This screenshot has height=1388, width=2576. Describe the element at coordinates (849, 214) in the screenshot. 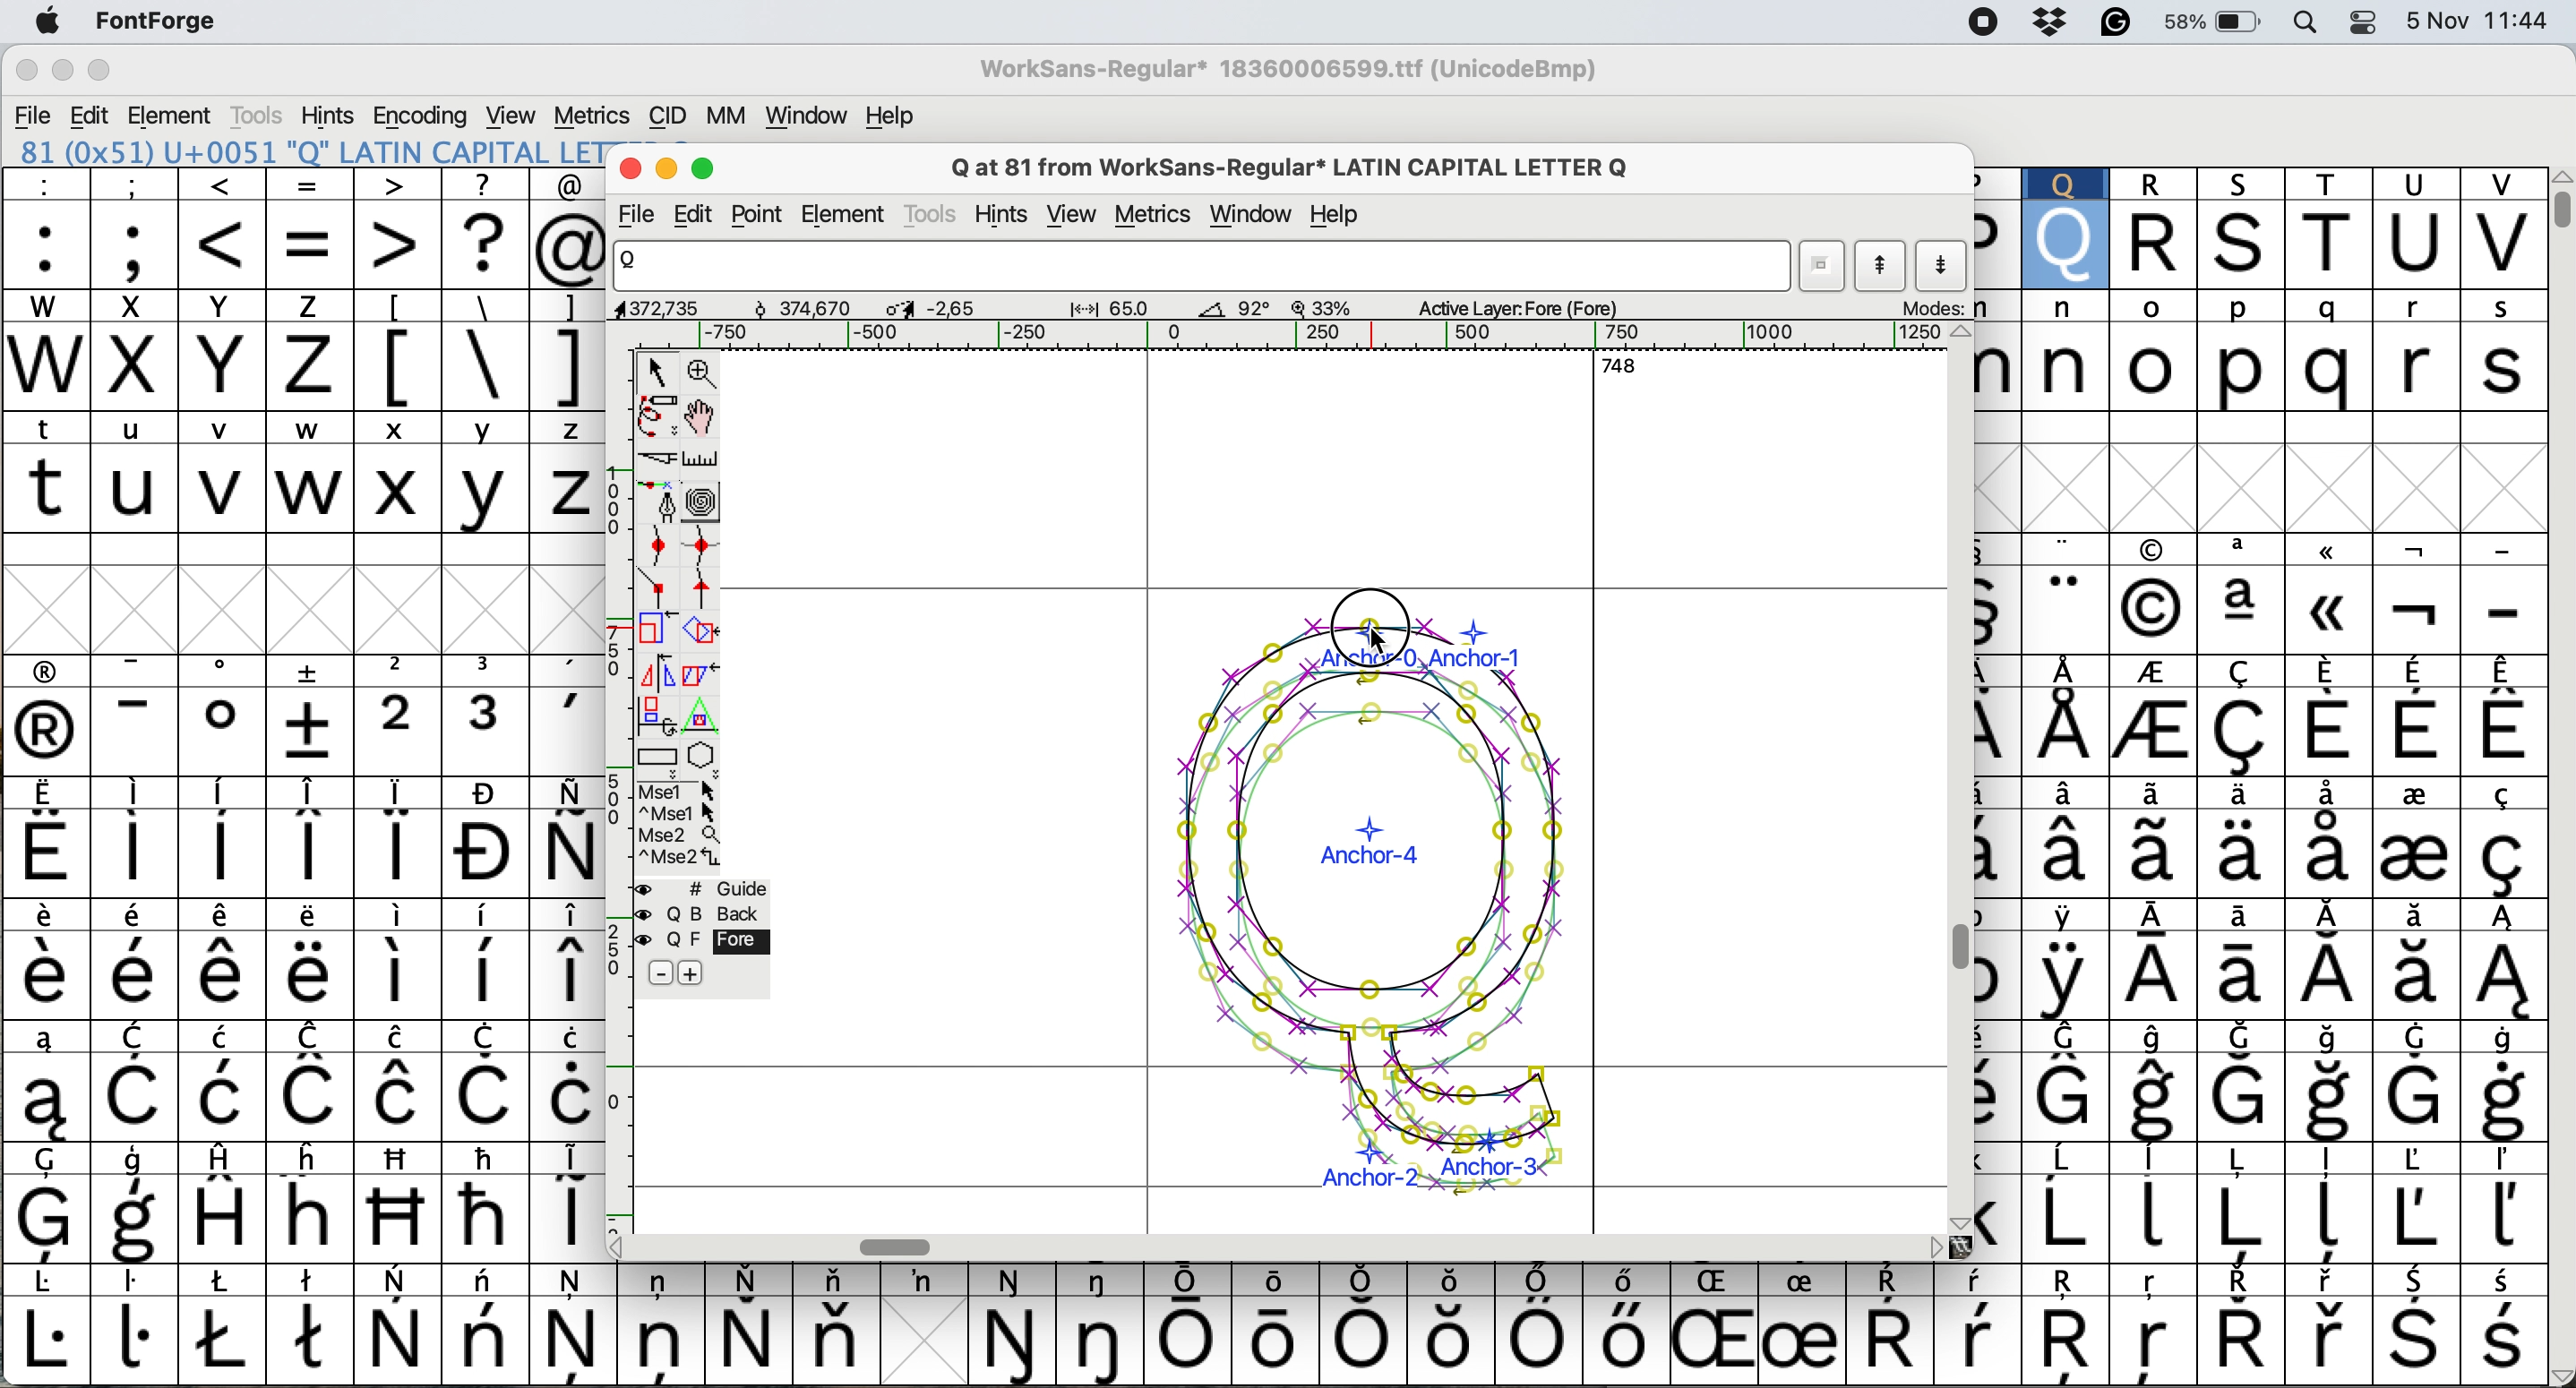

I see `element` at that location.